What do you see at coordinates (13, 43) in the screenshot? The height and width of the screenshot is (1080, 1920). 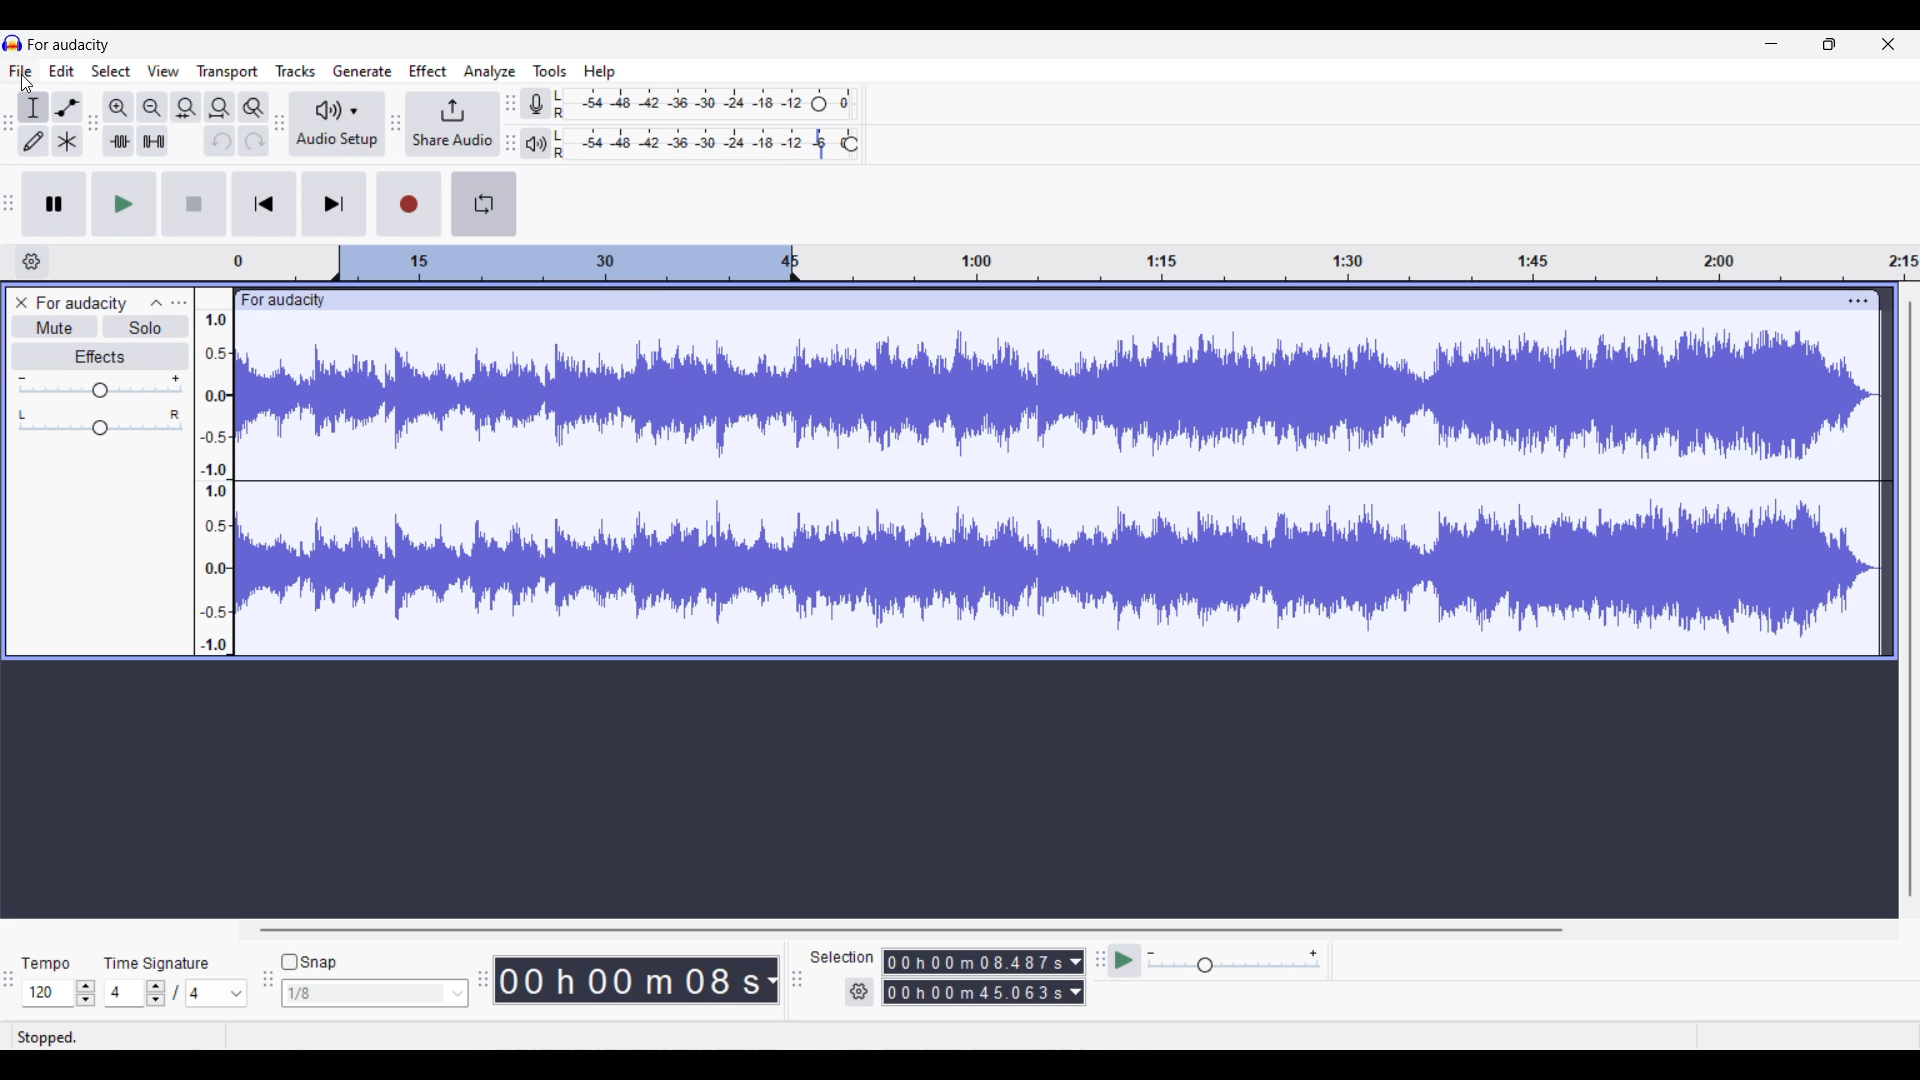 I see `Software logo` at bounding box center [13, 43].